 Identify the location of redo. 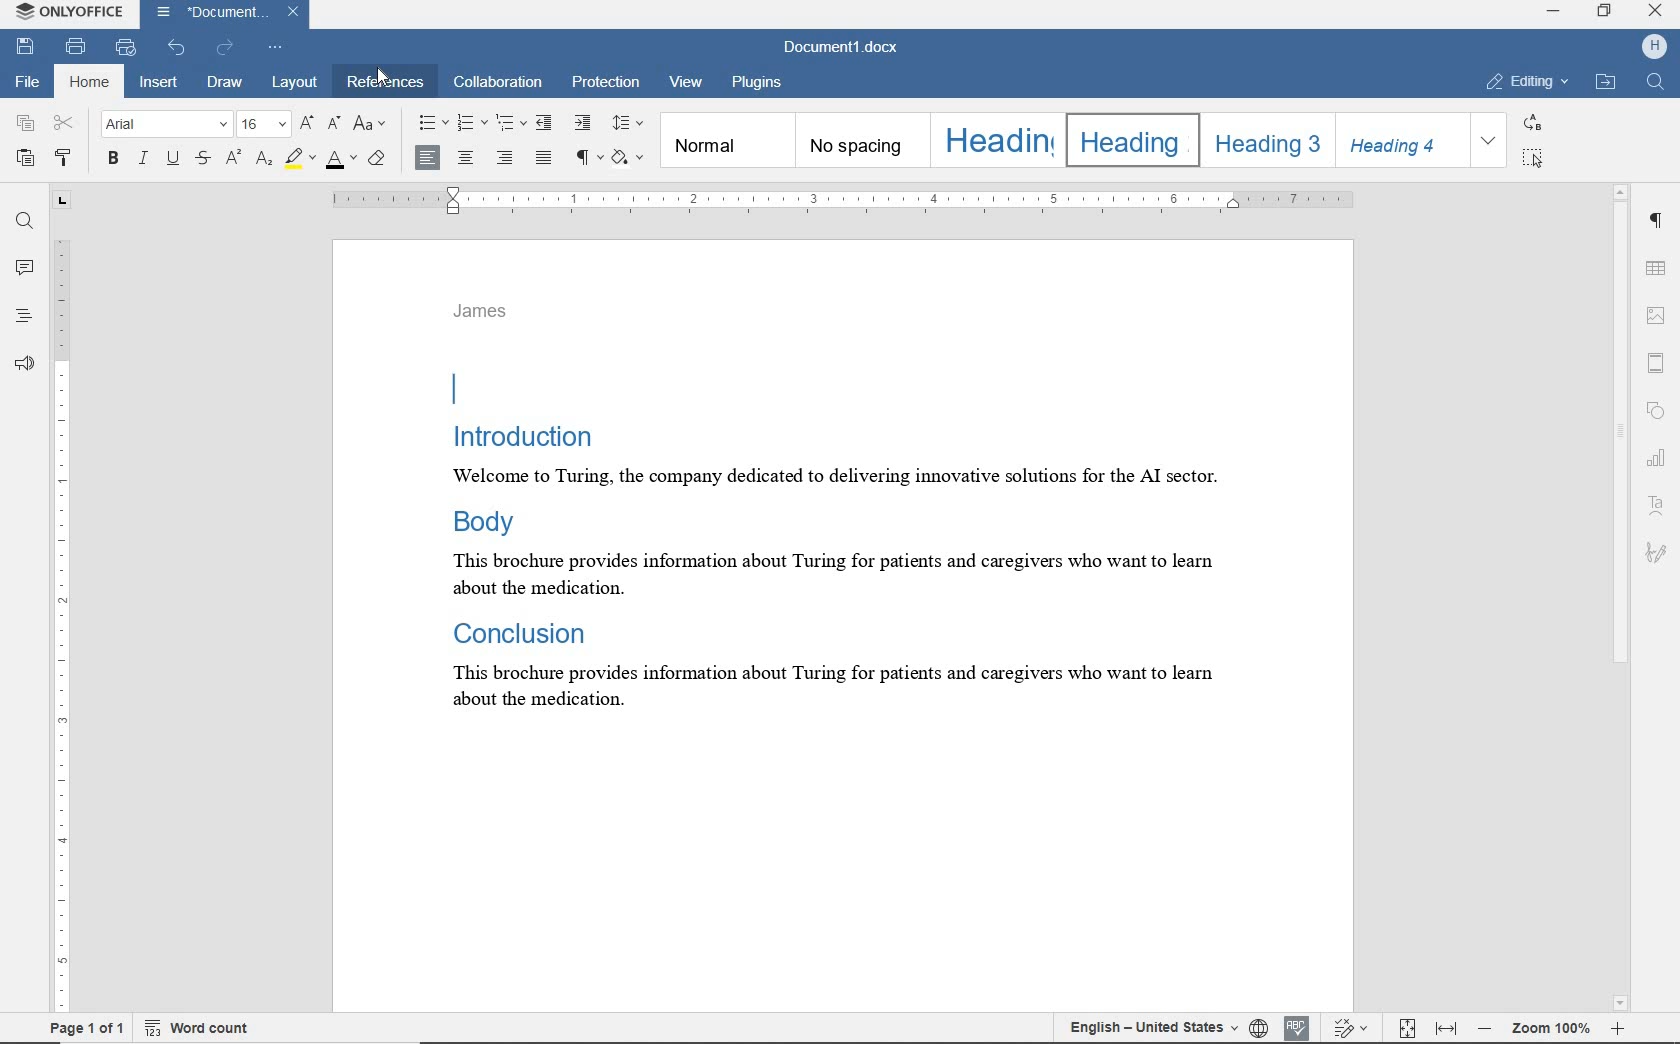
(227, 48).